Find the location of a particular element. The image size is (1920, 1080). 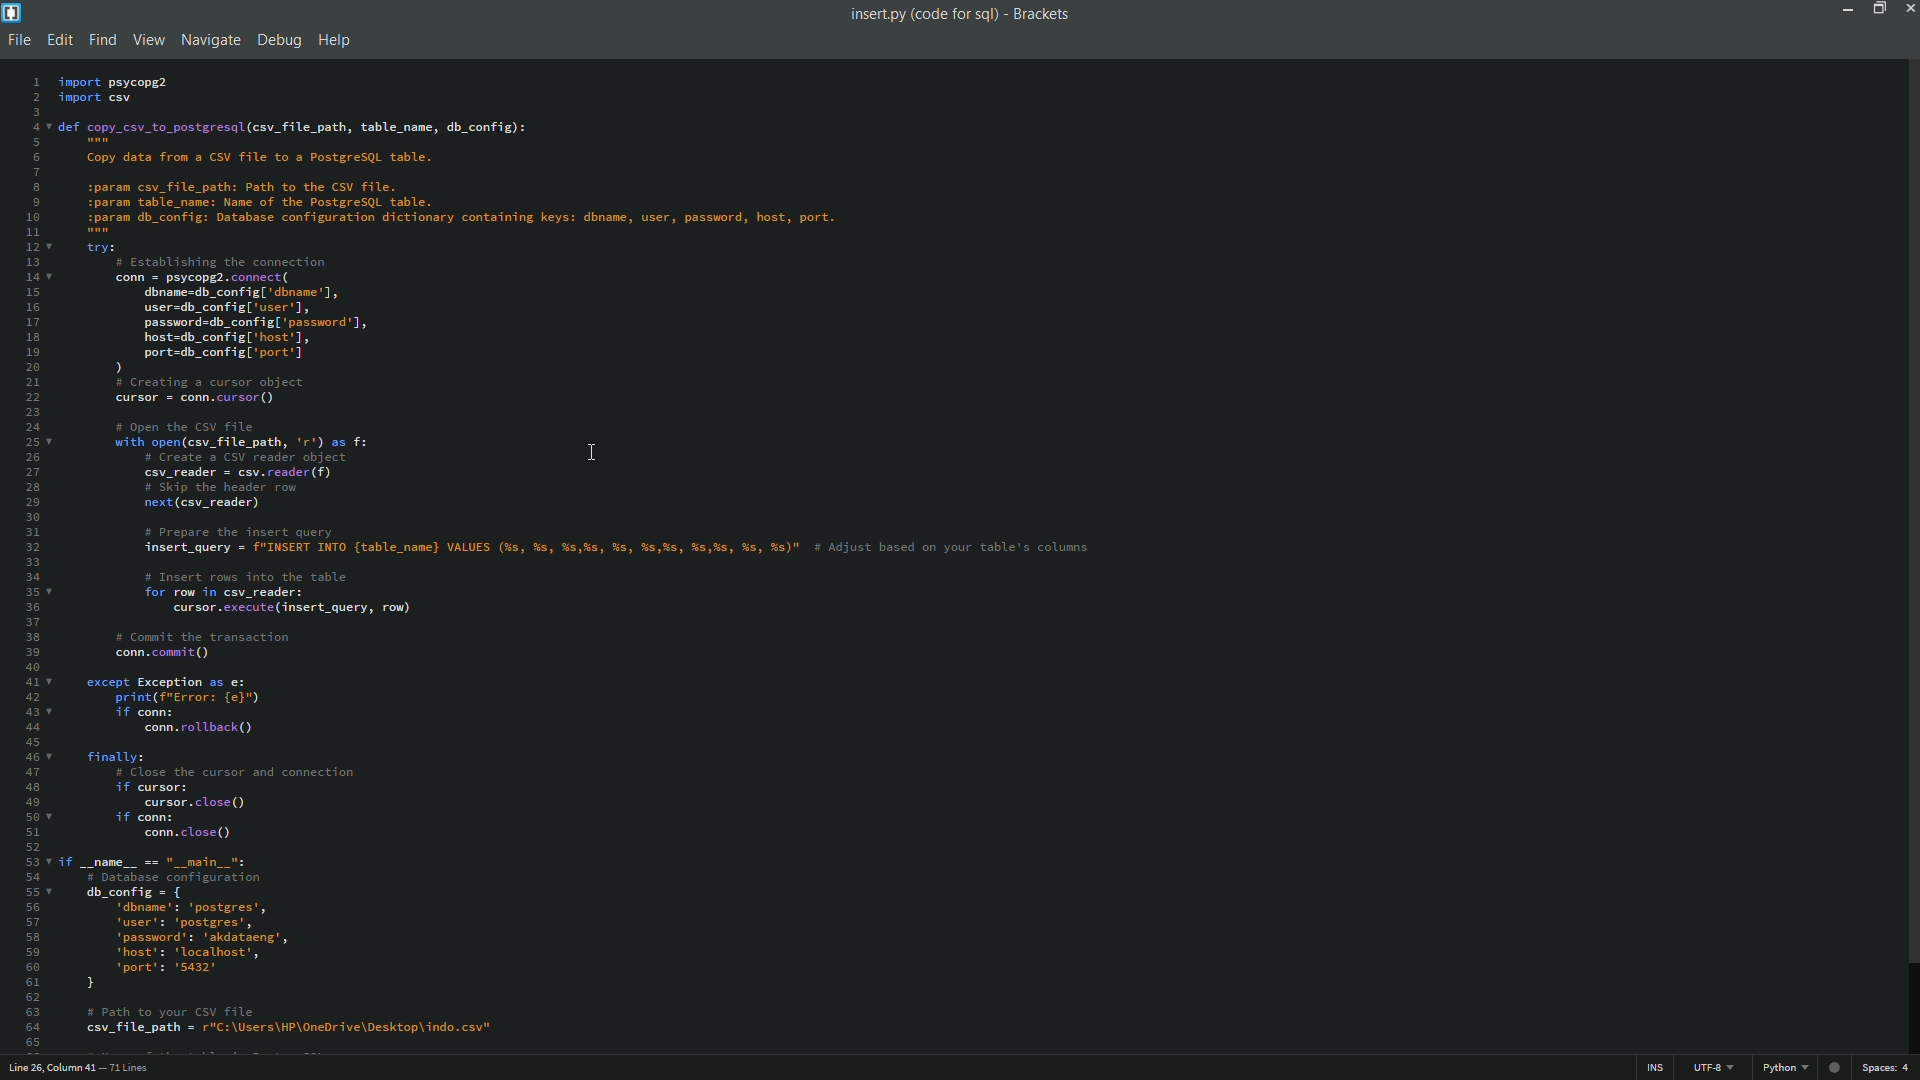

help menu is located at coordinates (335, 41).